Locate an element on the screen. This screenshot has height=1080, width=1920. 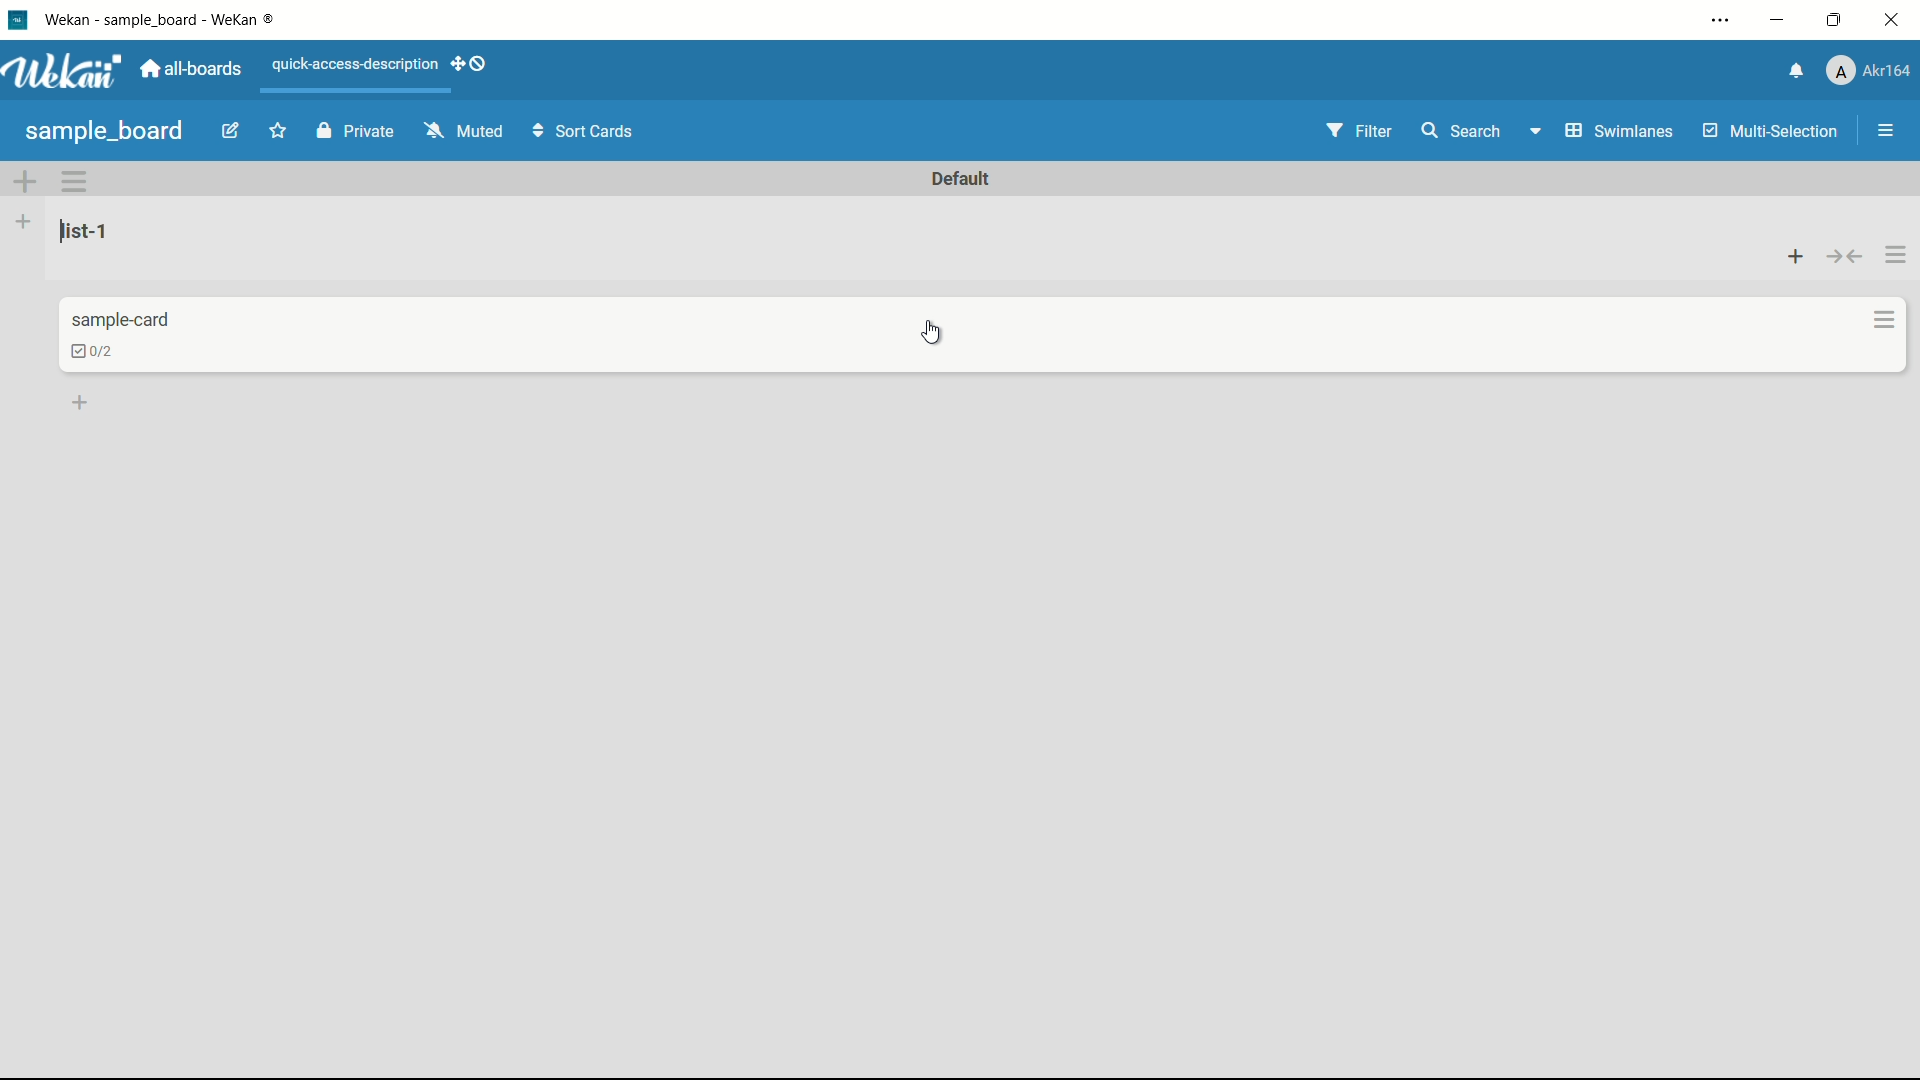
star this board is located at coordinates (279, 133).